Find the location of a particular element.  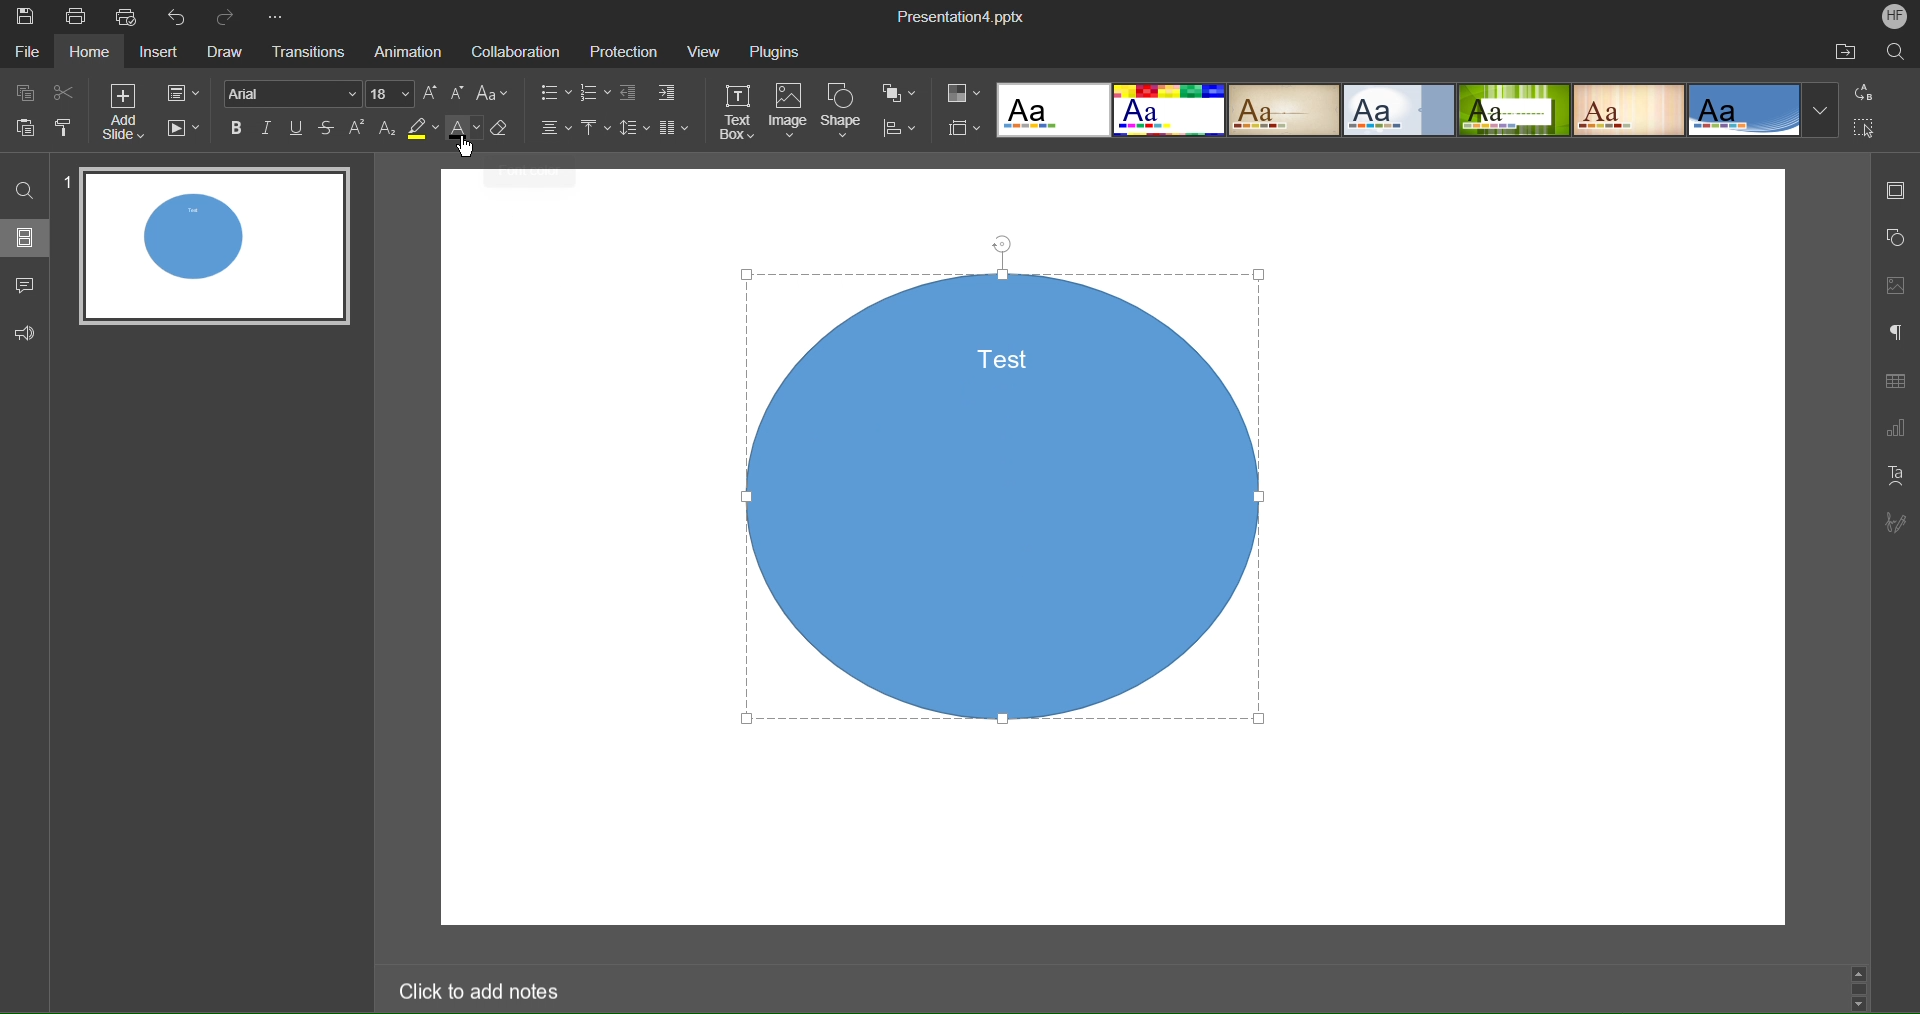

Save is located at coordinates (26, 17).